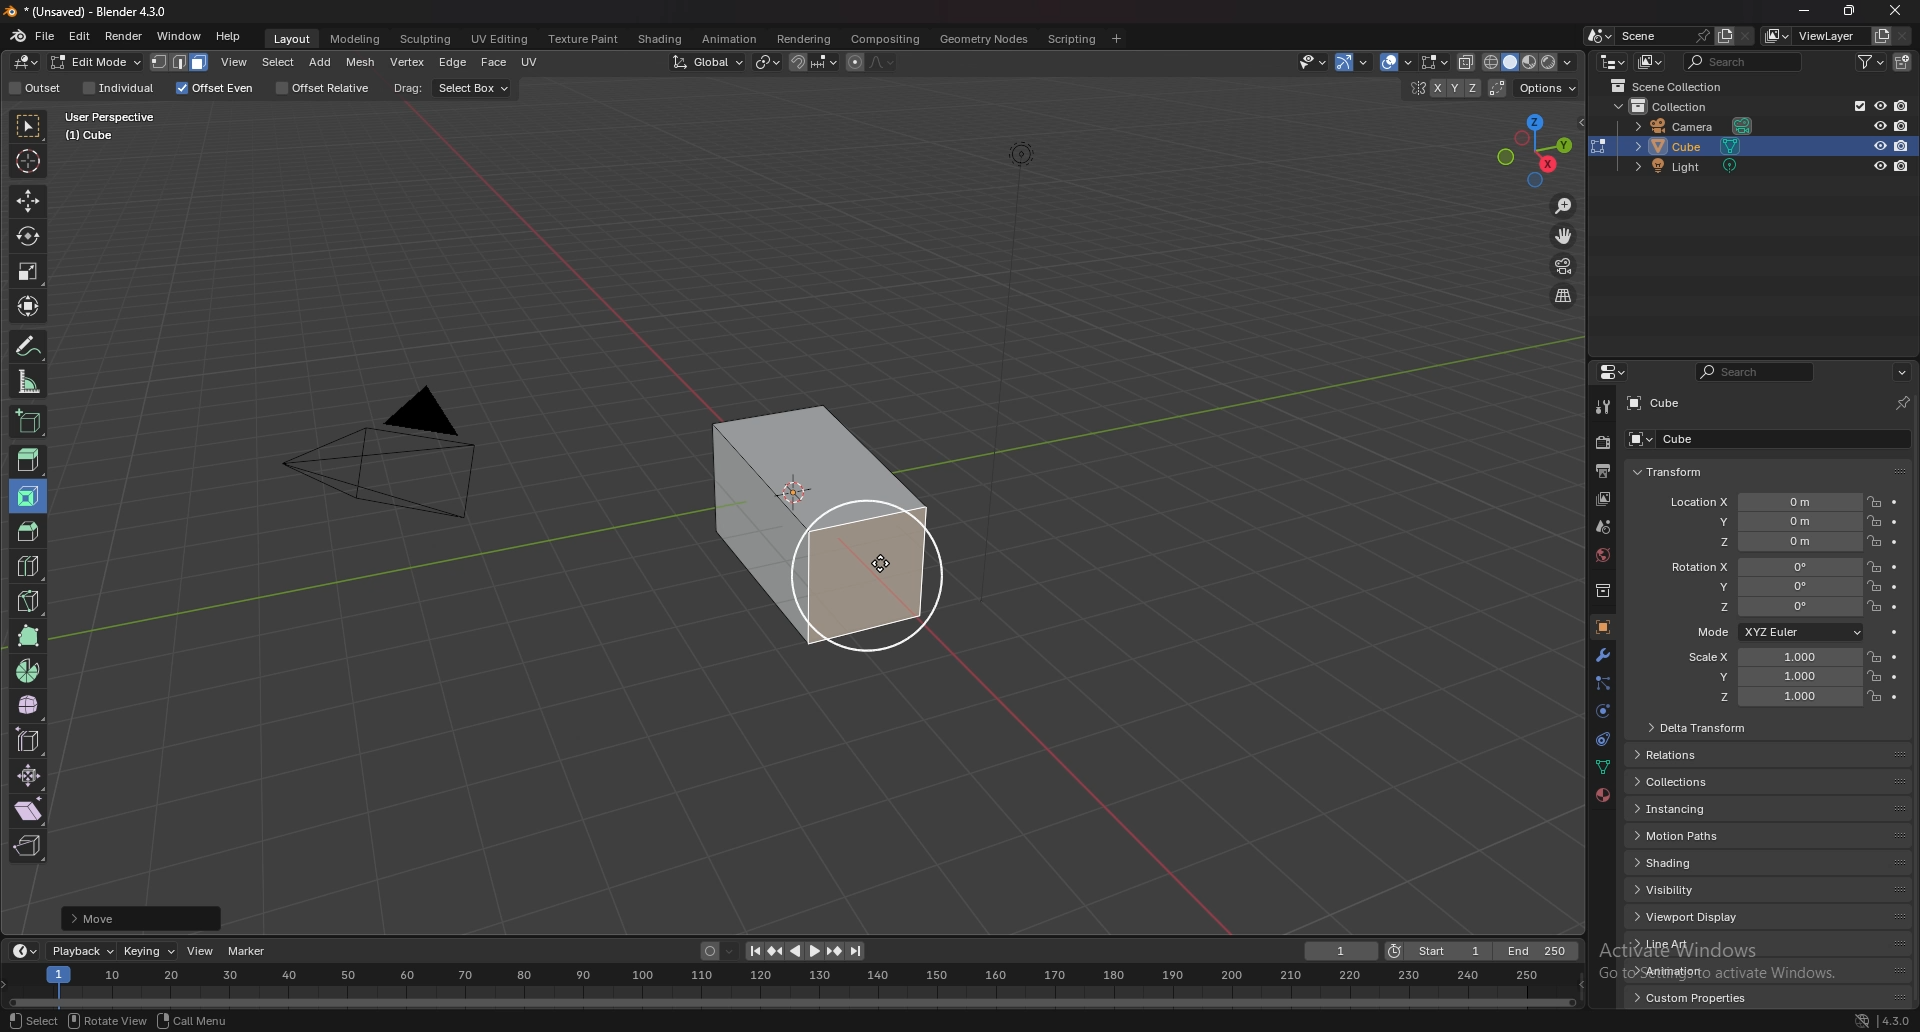 Image resolution: width=1920 pixels, height=1032 pixels. What do you see at coordinates (1689, 863) in the screenshot?
I see `shading` at bounding box center [1689, 863].